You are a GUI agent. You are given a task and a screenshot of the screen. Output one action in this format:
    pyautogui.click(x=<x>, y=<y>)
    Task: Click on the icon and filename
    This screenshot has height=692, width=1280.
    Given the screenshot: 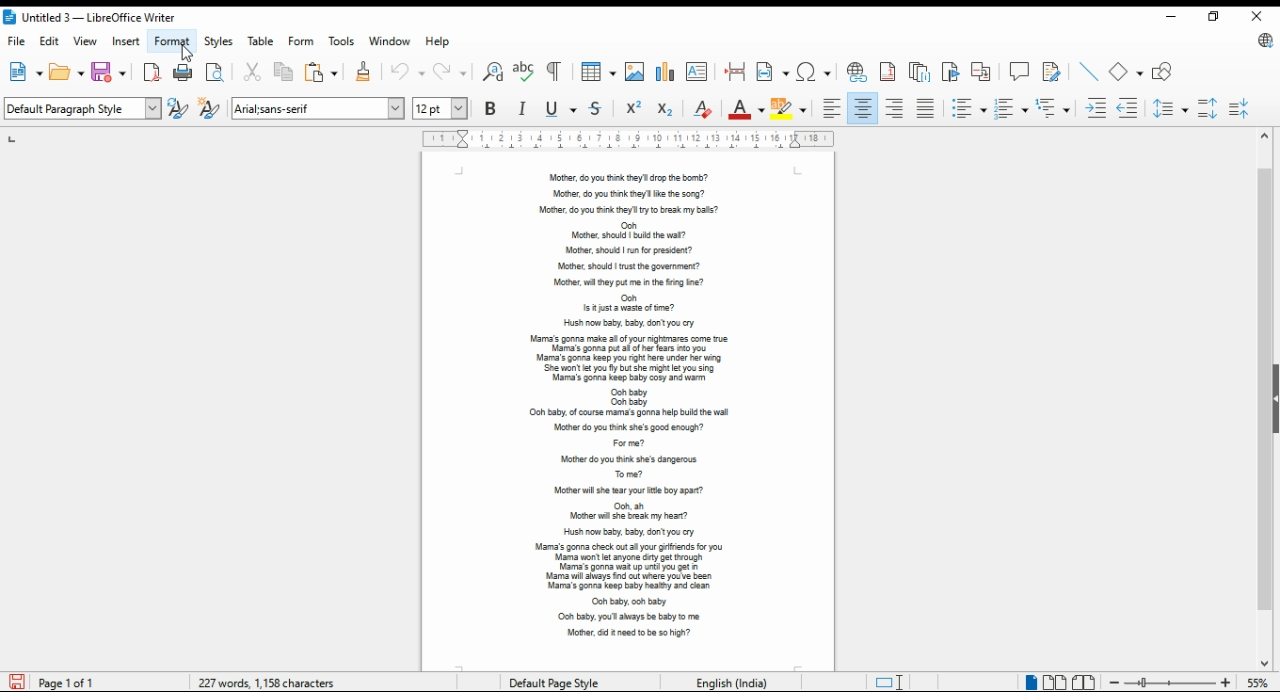 What is the action you would take?
    pyautogui.click(x=108, y=17)
    